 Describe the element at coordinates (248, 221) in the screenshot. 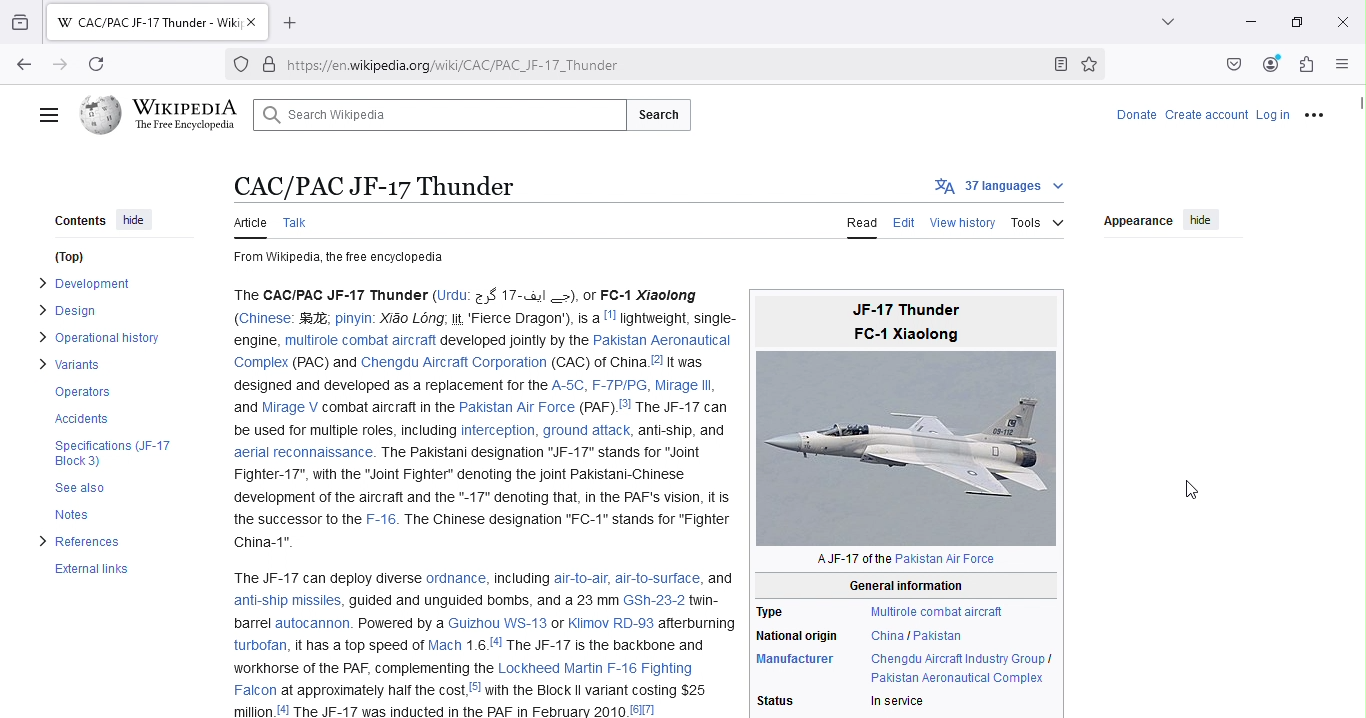

I see `Article` at that location.